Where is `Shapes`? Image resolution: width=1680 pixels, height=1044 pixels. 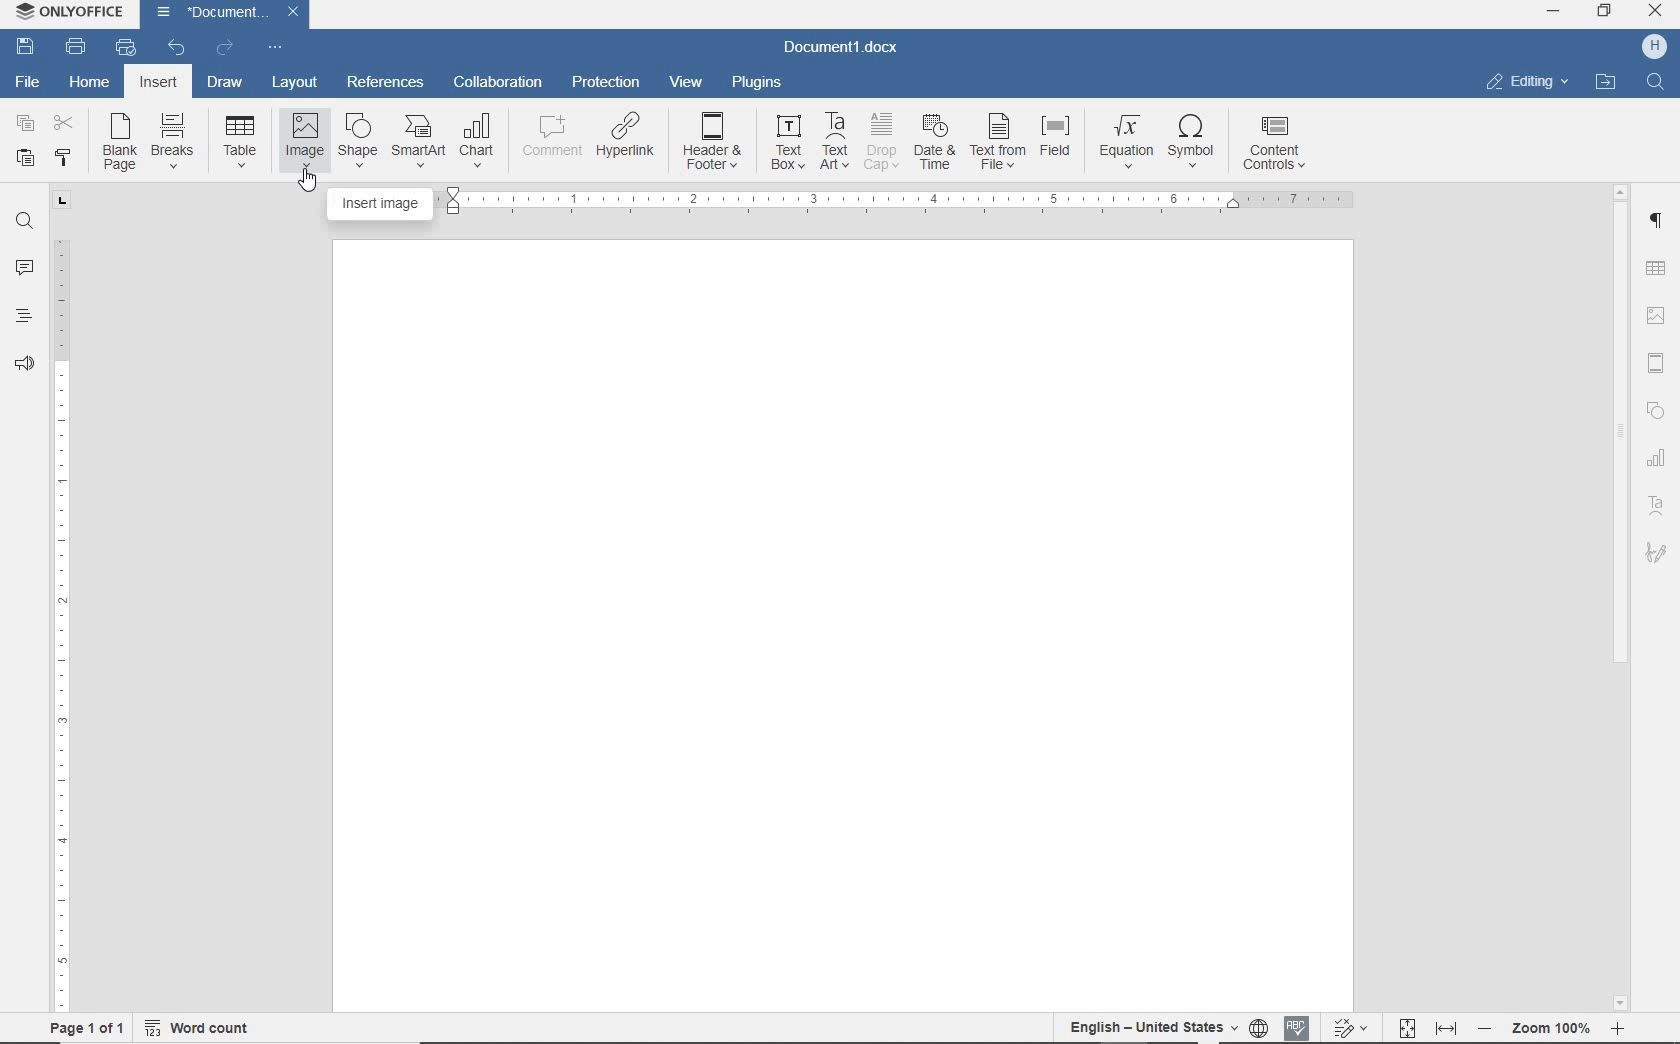 Shapes is located at coordinates (1659, 405).